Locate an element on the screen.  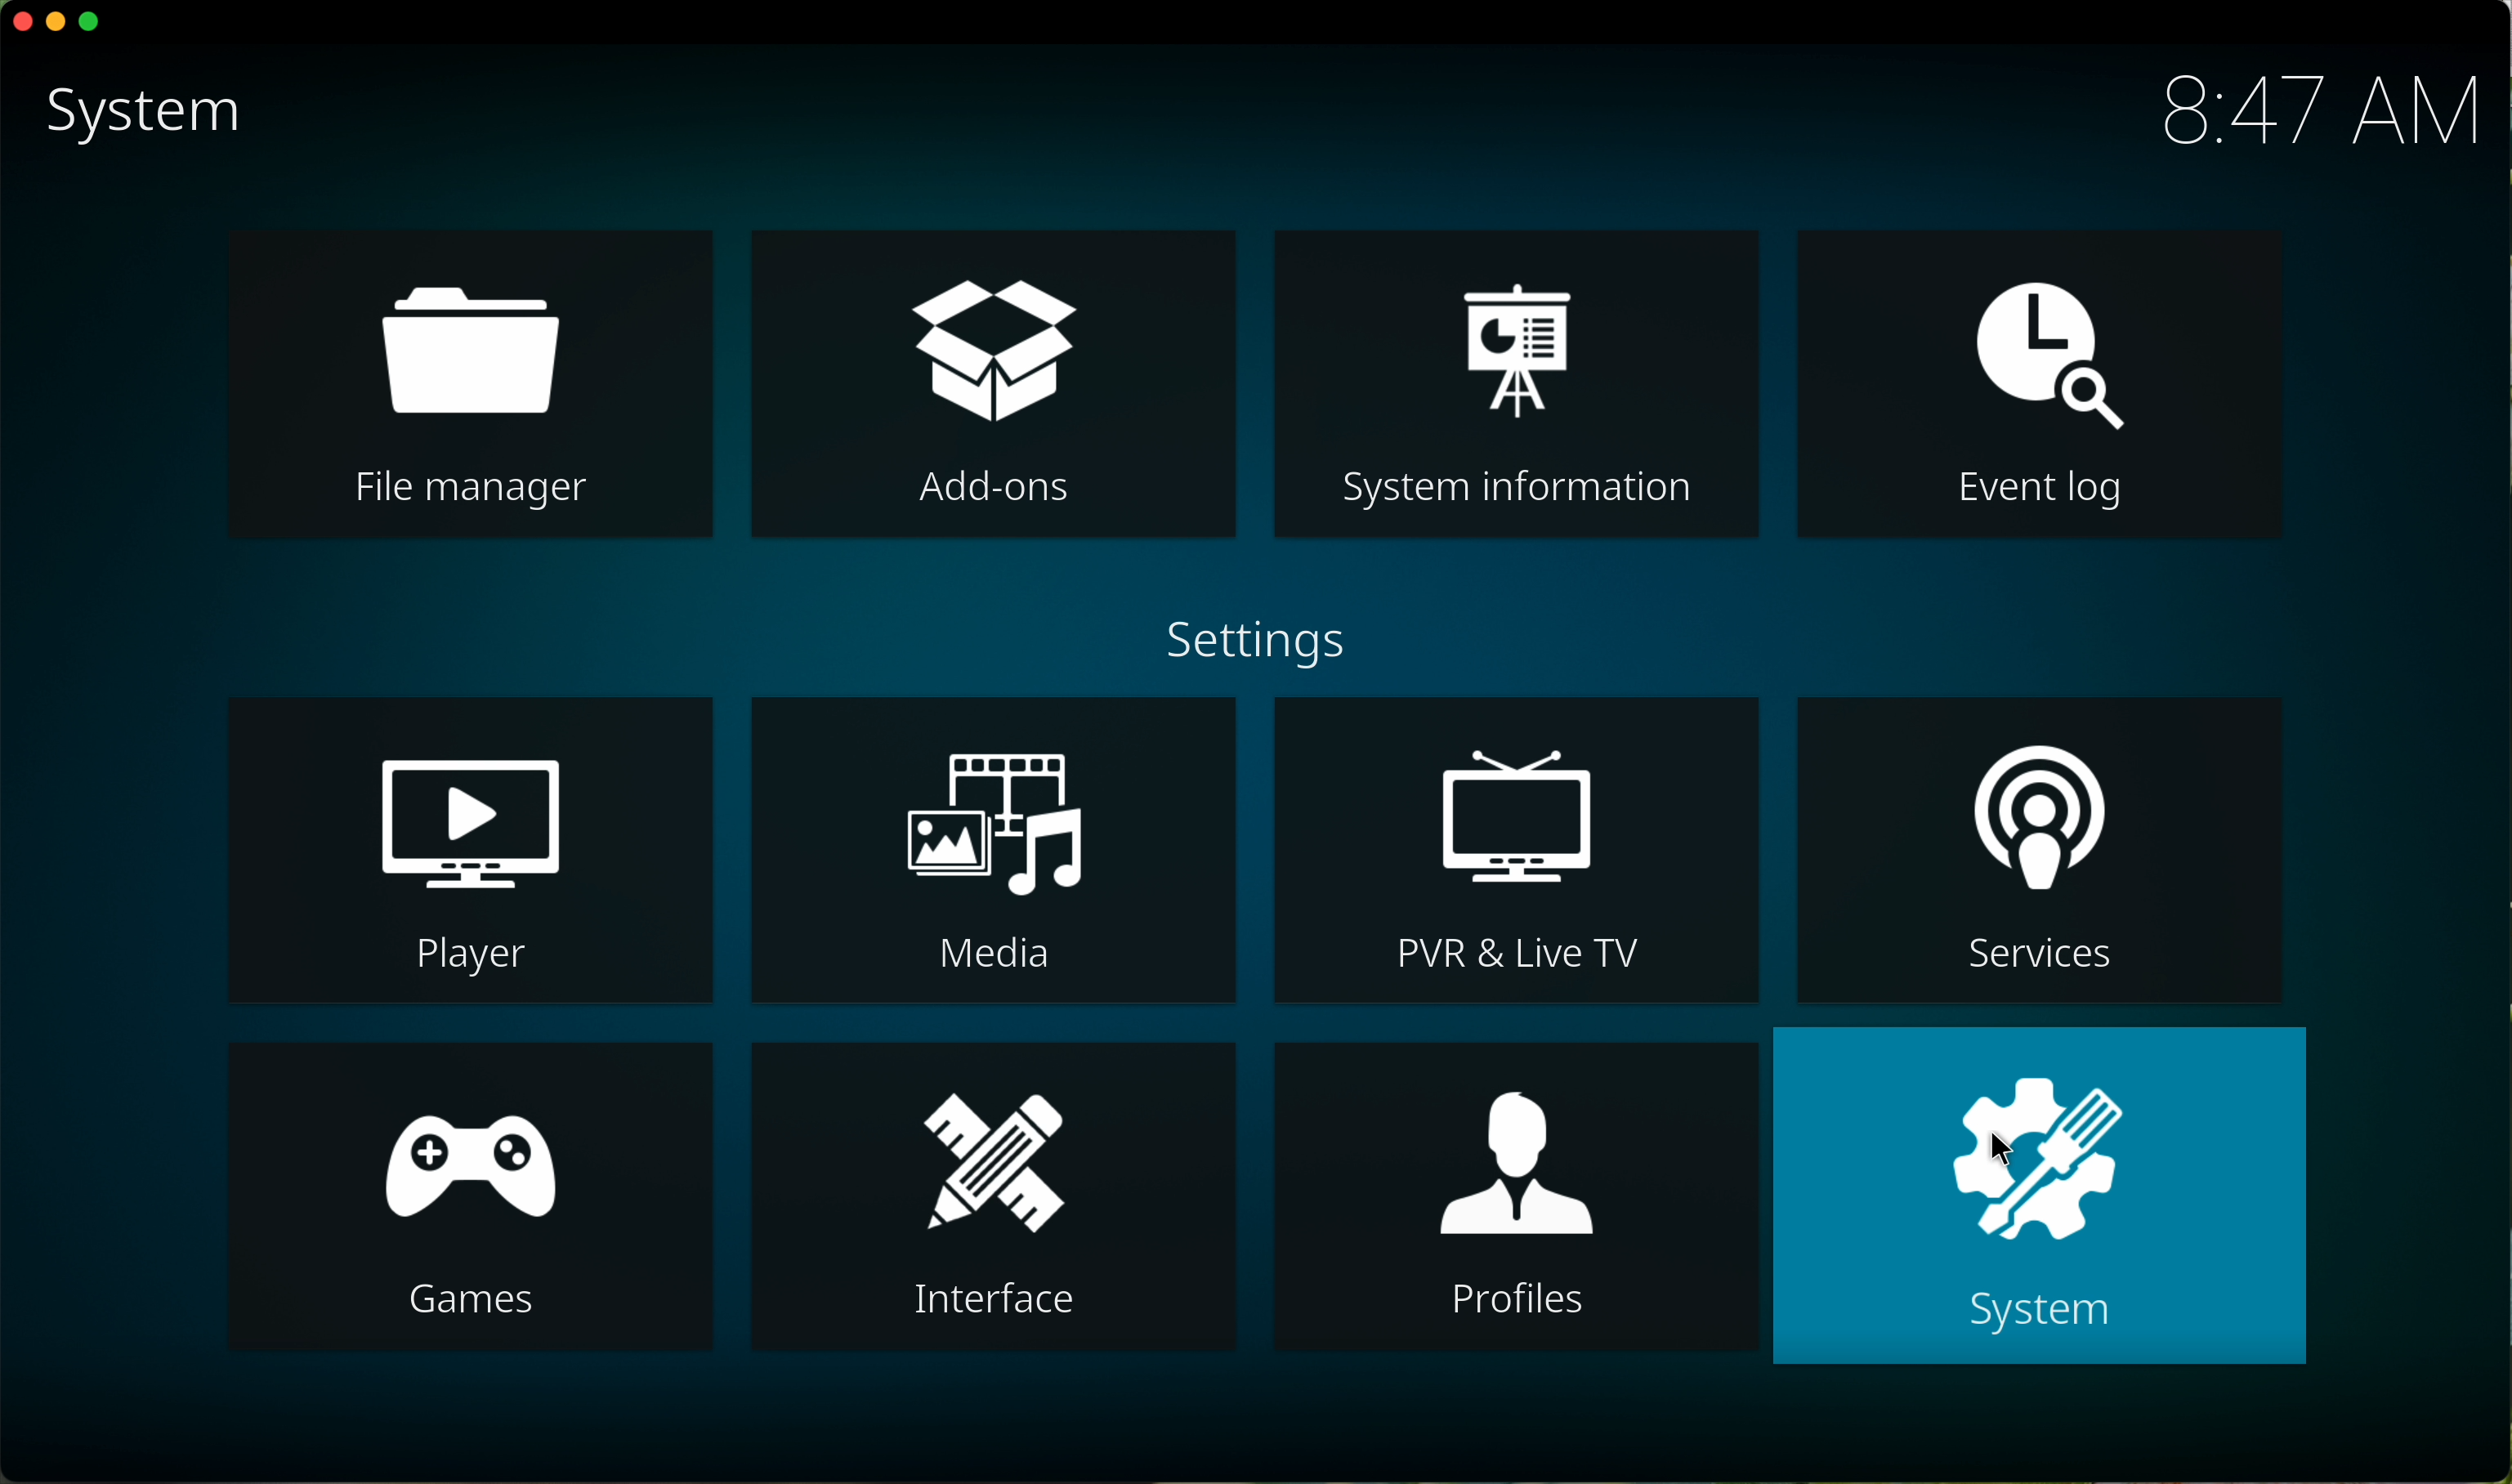
cursor is located at coordinates (2003, 1149).